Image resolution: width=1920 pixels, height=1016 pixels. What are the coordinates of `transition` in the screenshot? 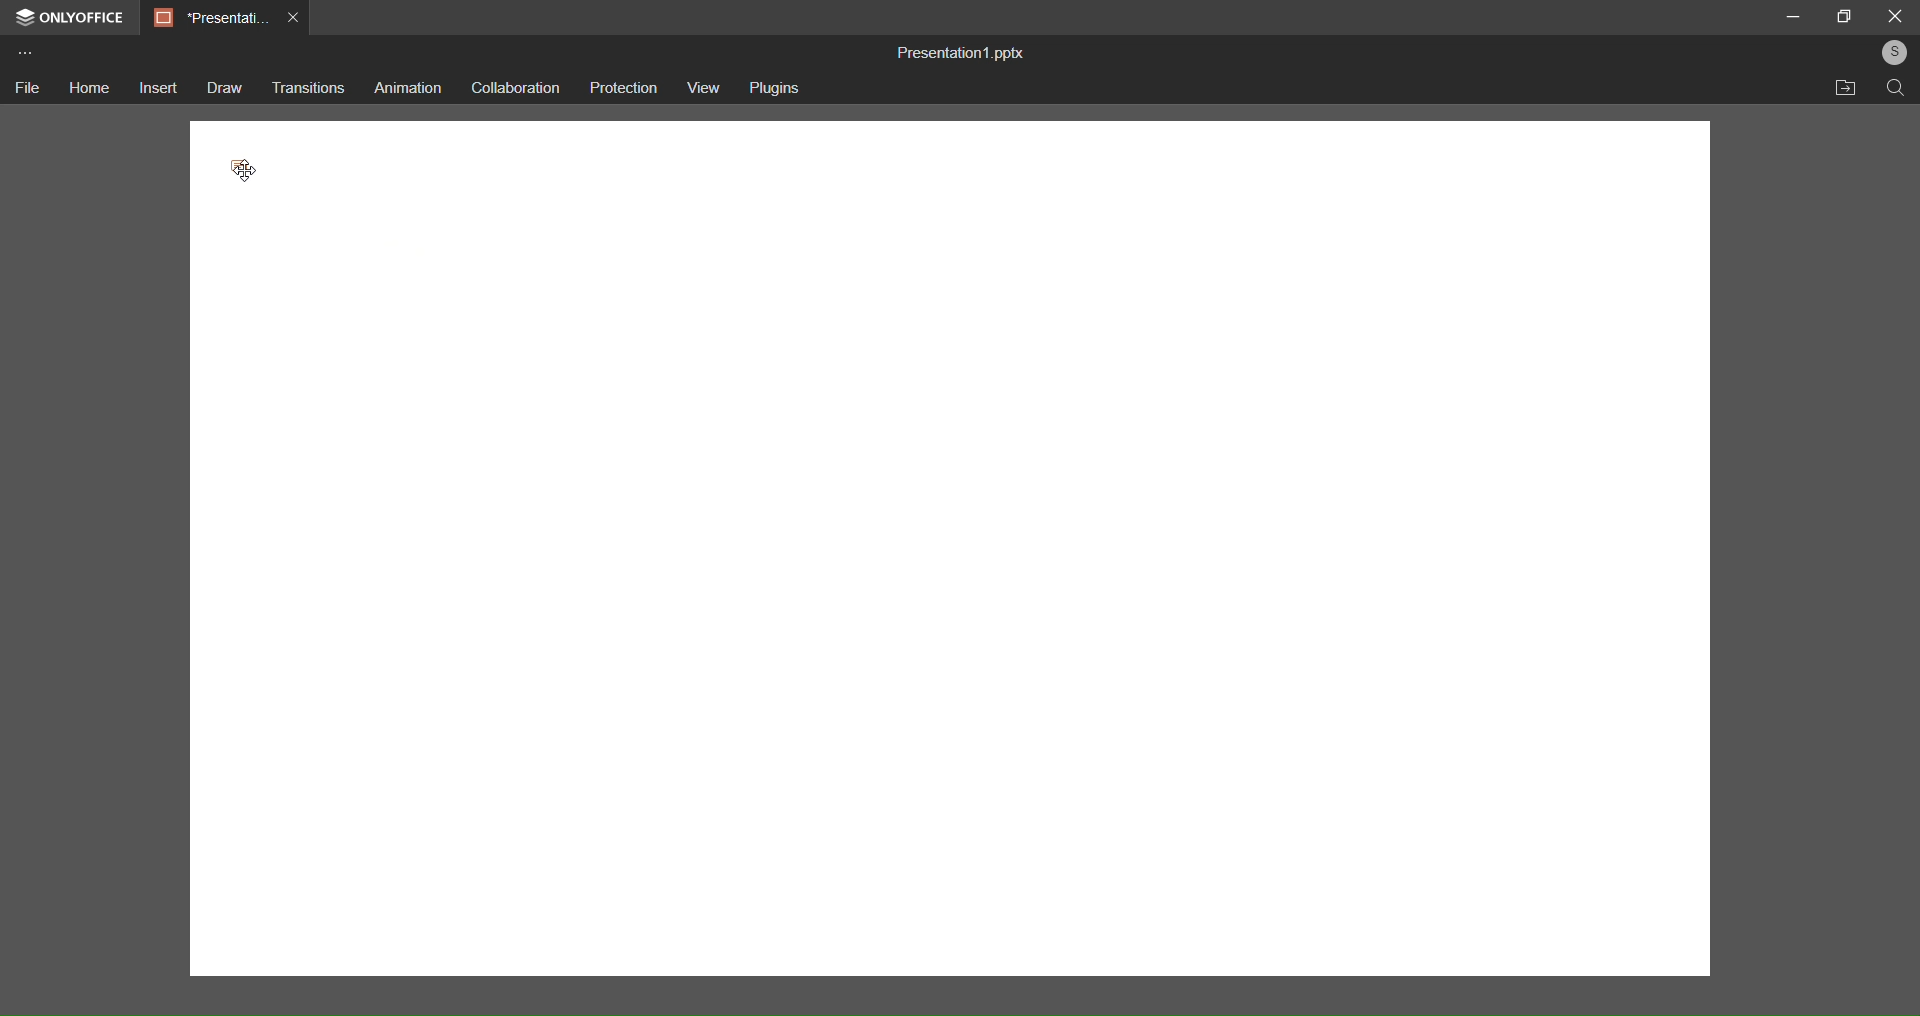 It's located at (306, 86).